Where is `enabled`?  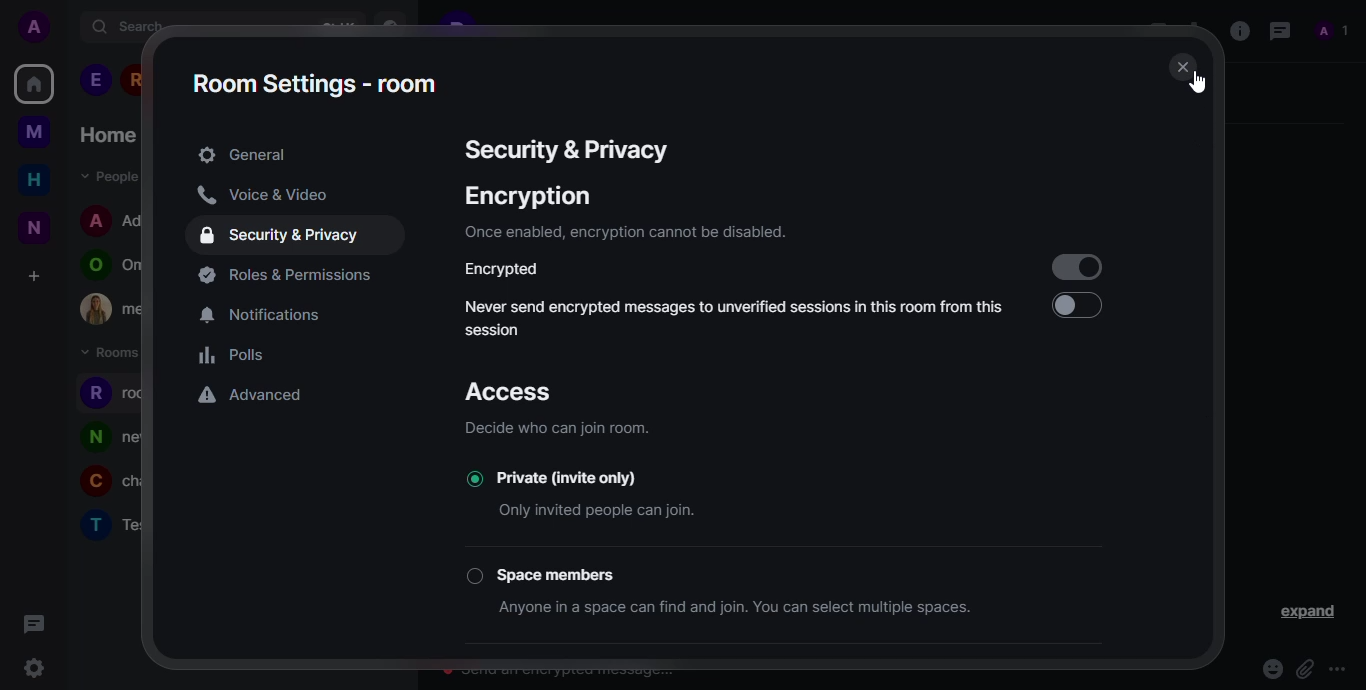
enabled is located at coordinates (1077, 267).